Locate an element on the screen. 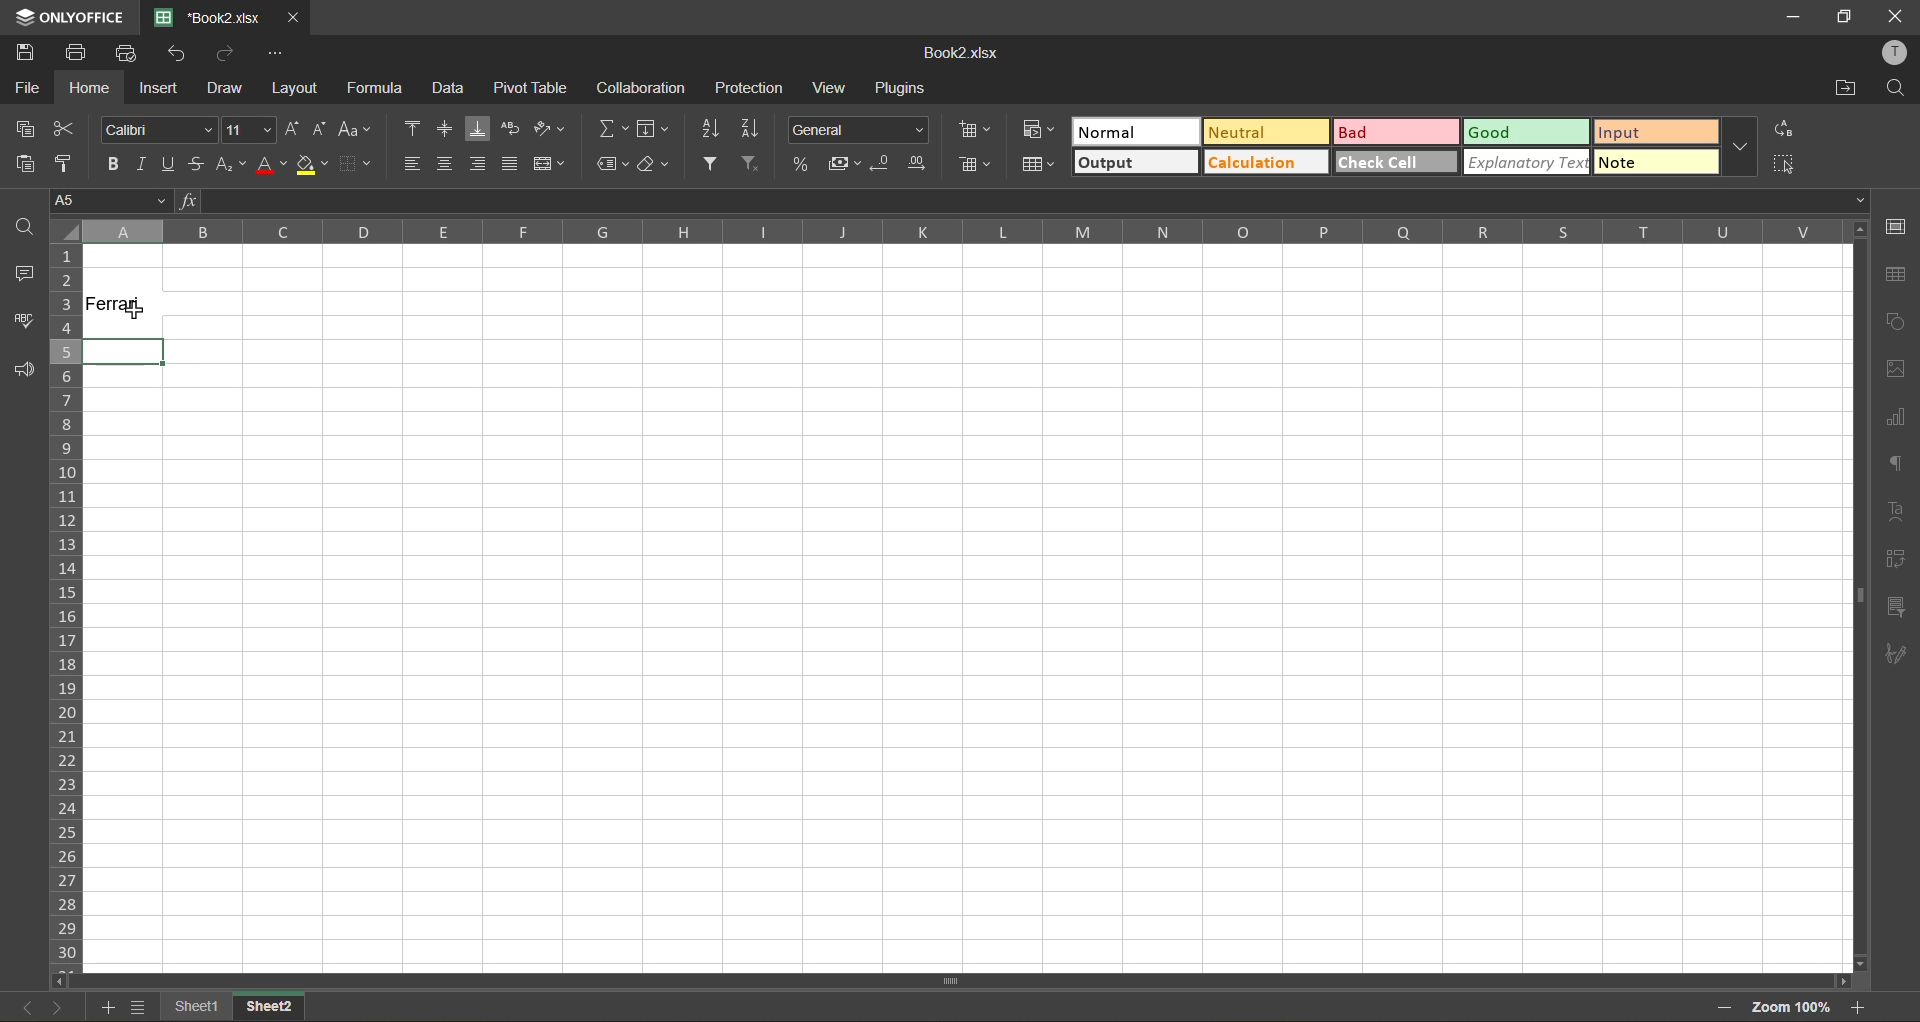 The width and height of the screenshot is (1920, 1022). pivot table is located at coordinates (1900, 559).